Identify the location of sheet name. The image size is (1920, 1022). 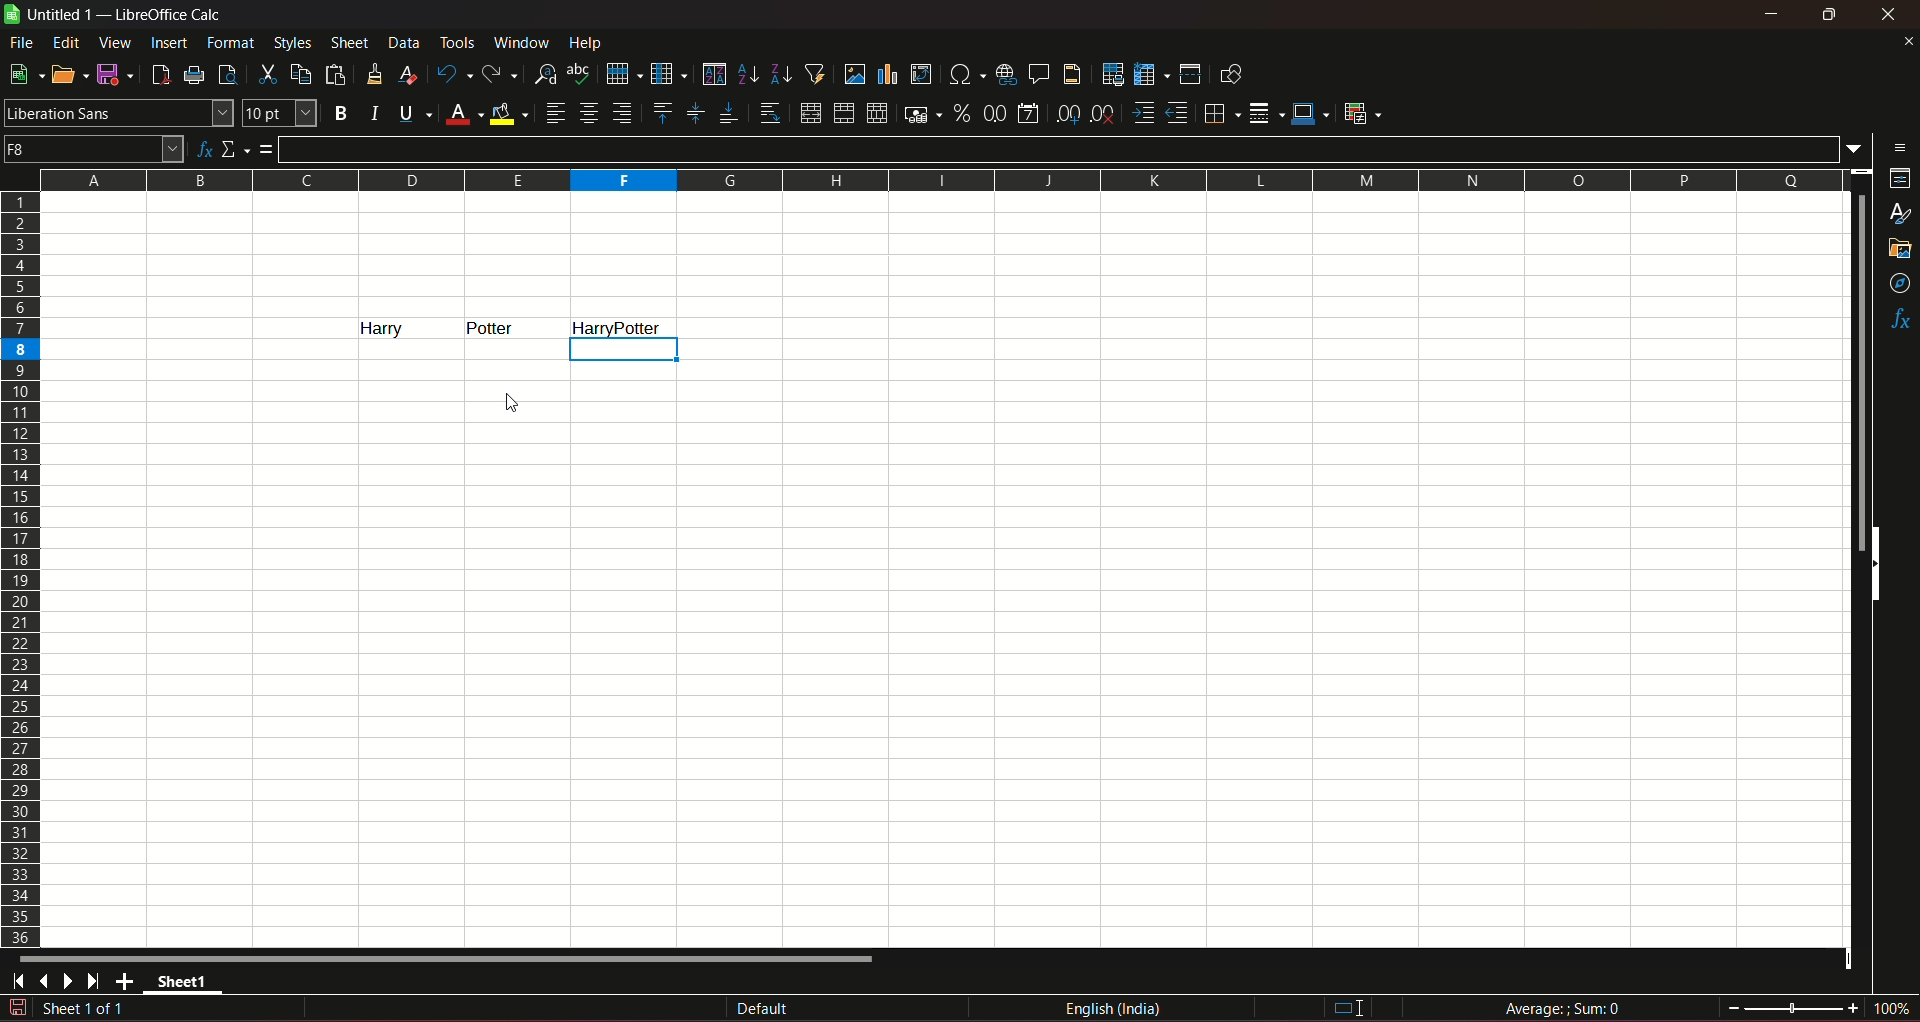
(188, 985).